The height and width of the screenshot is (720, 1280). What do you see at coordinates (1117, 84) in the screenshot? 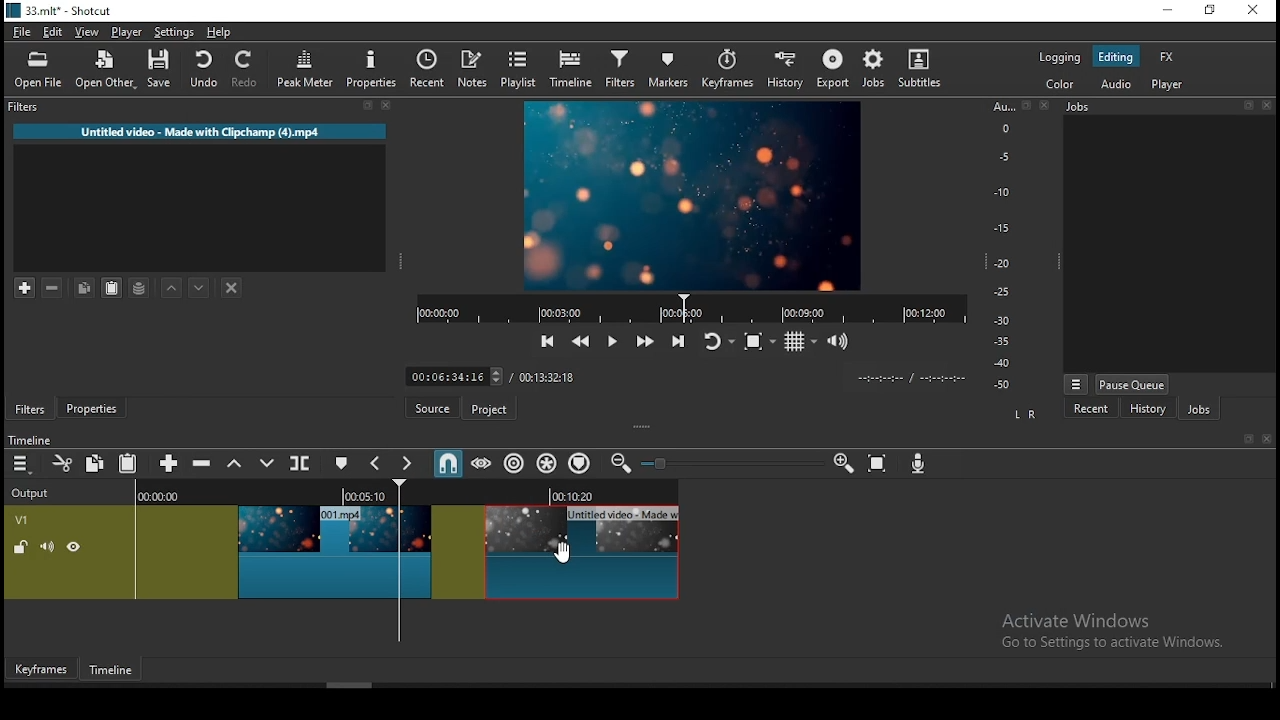
I see `audio` at bounding box center [1117, 84].